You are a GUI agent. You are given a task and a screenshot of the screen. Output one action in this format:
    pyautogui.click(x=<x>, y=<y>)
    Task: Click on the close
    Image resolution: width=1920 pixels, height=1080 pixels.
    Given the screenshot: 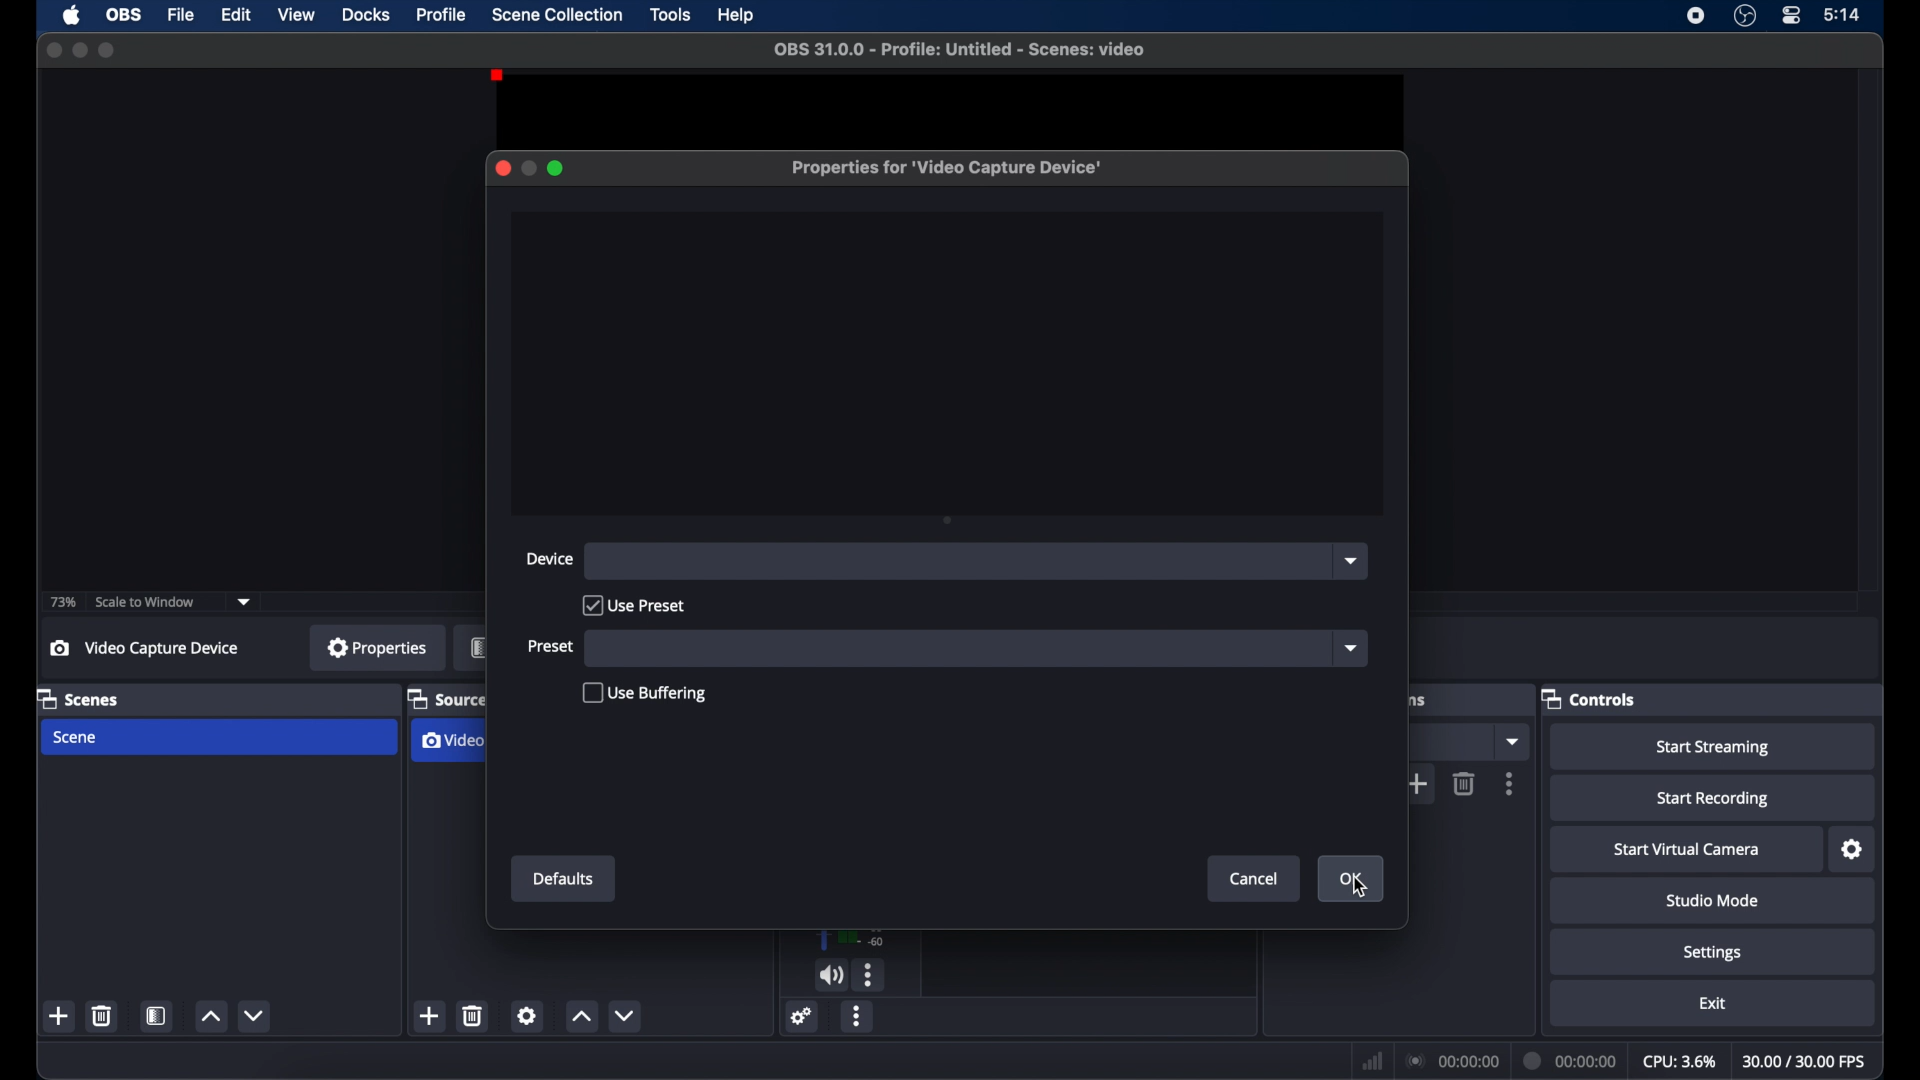 What is the action you would take?
    pyautogui.click(x=52, y=50)
    